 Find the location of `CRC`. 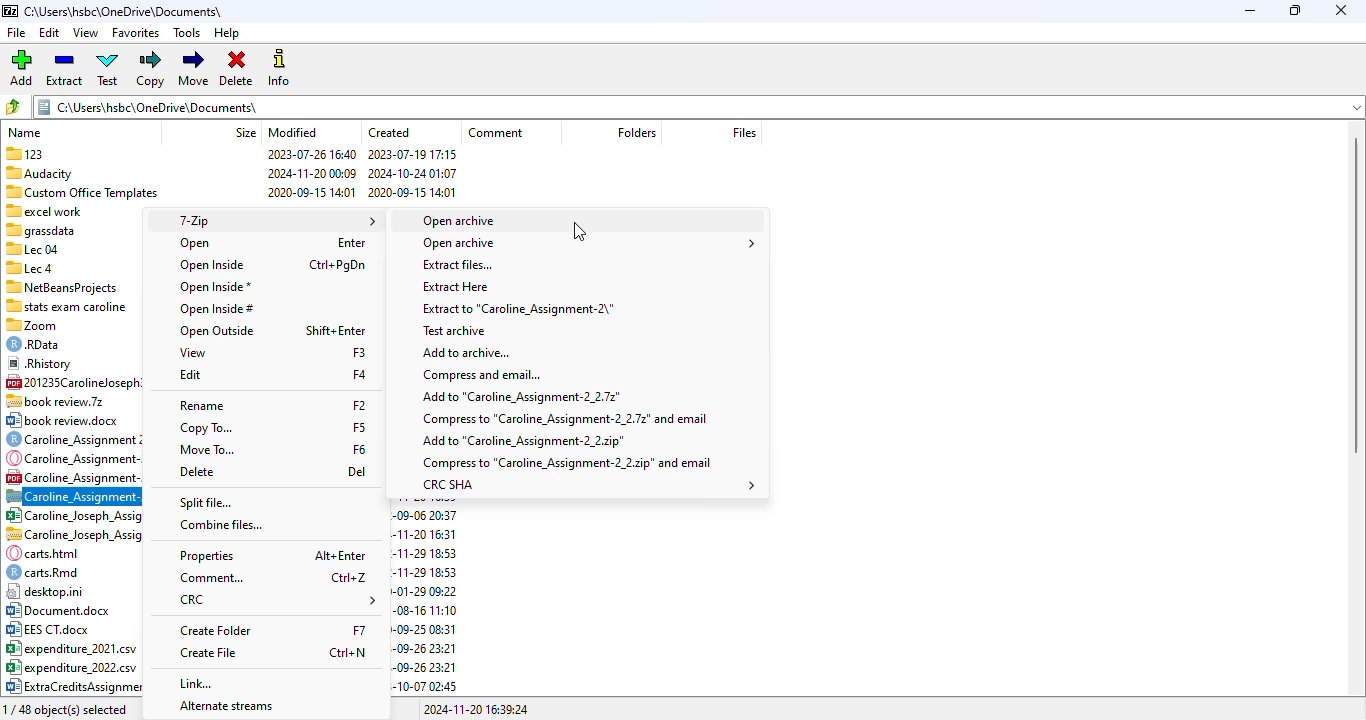

CRC is located at coordinates (279, 600).